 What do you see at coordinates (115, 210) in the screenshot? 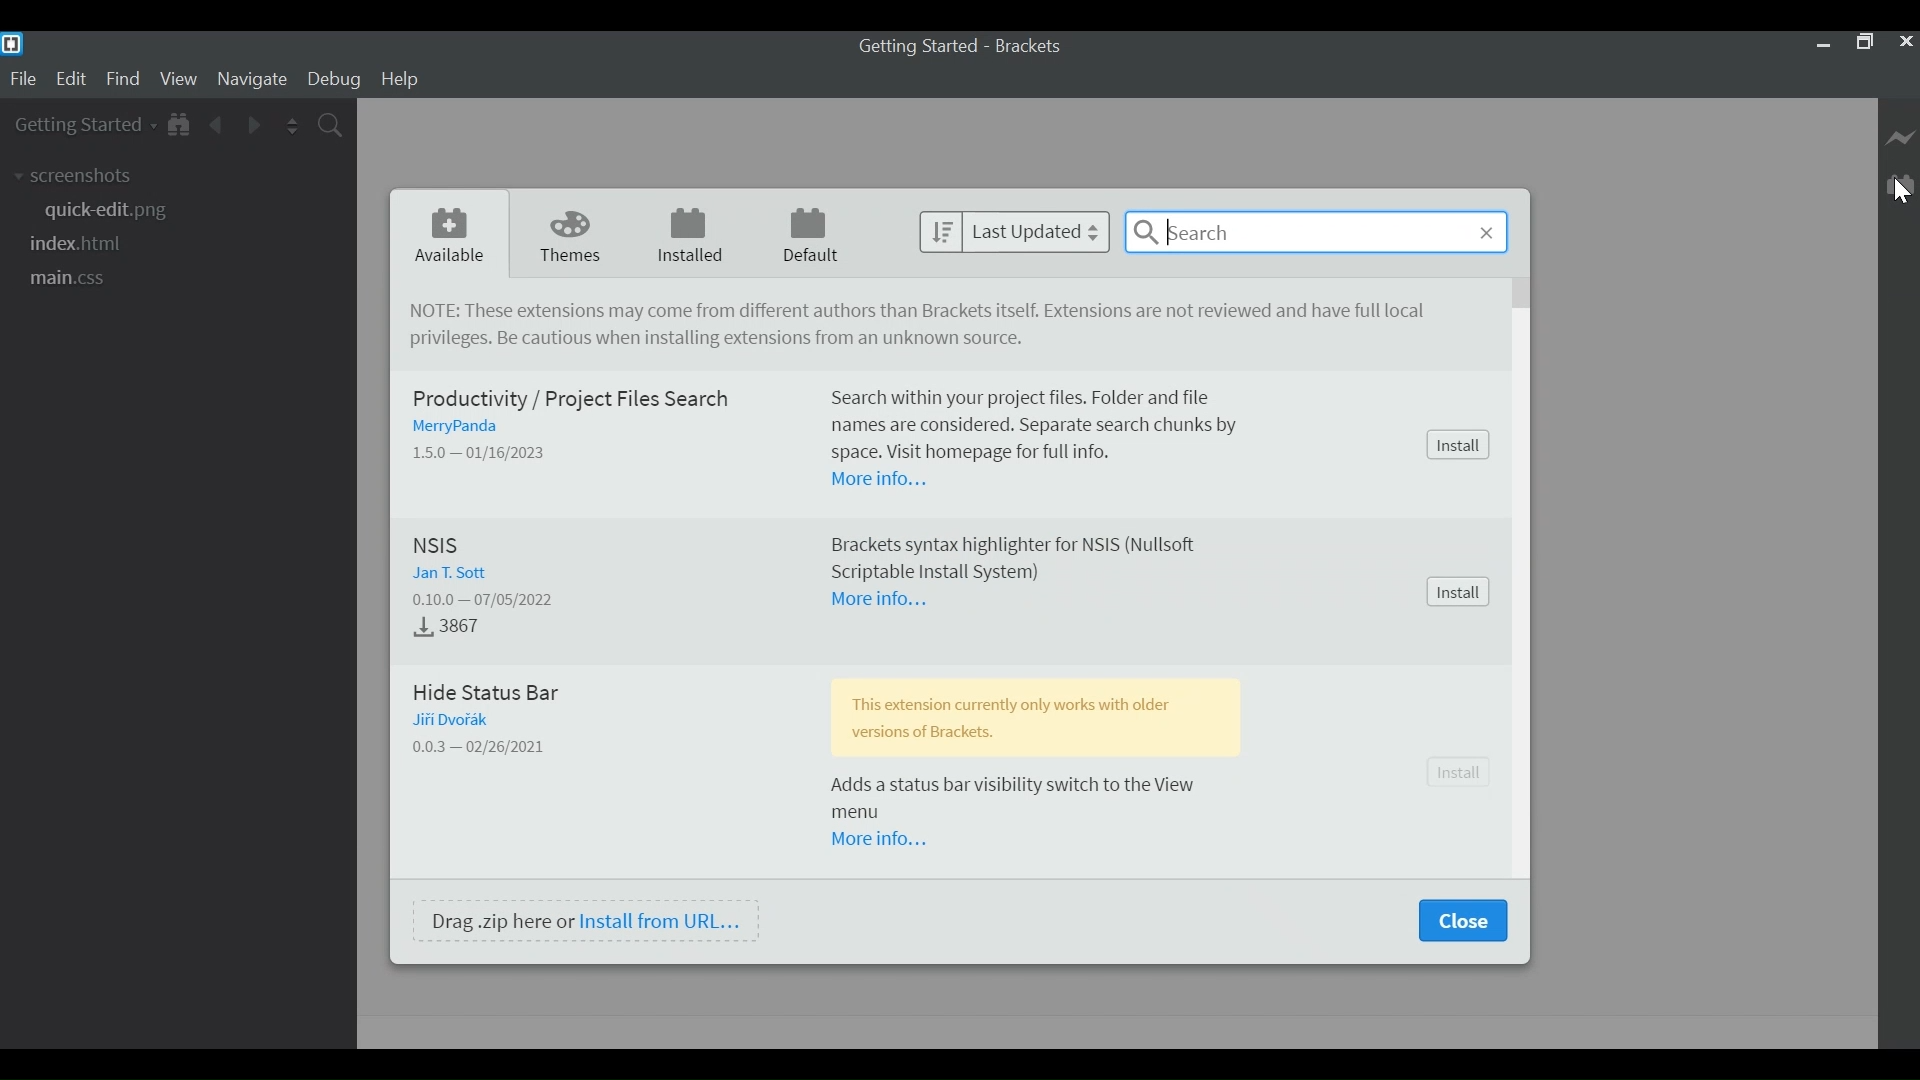
I see `quick-edit.png` at bounding box center [115, 210].